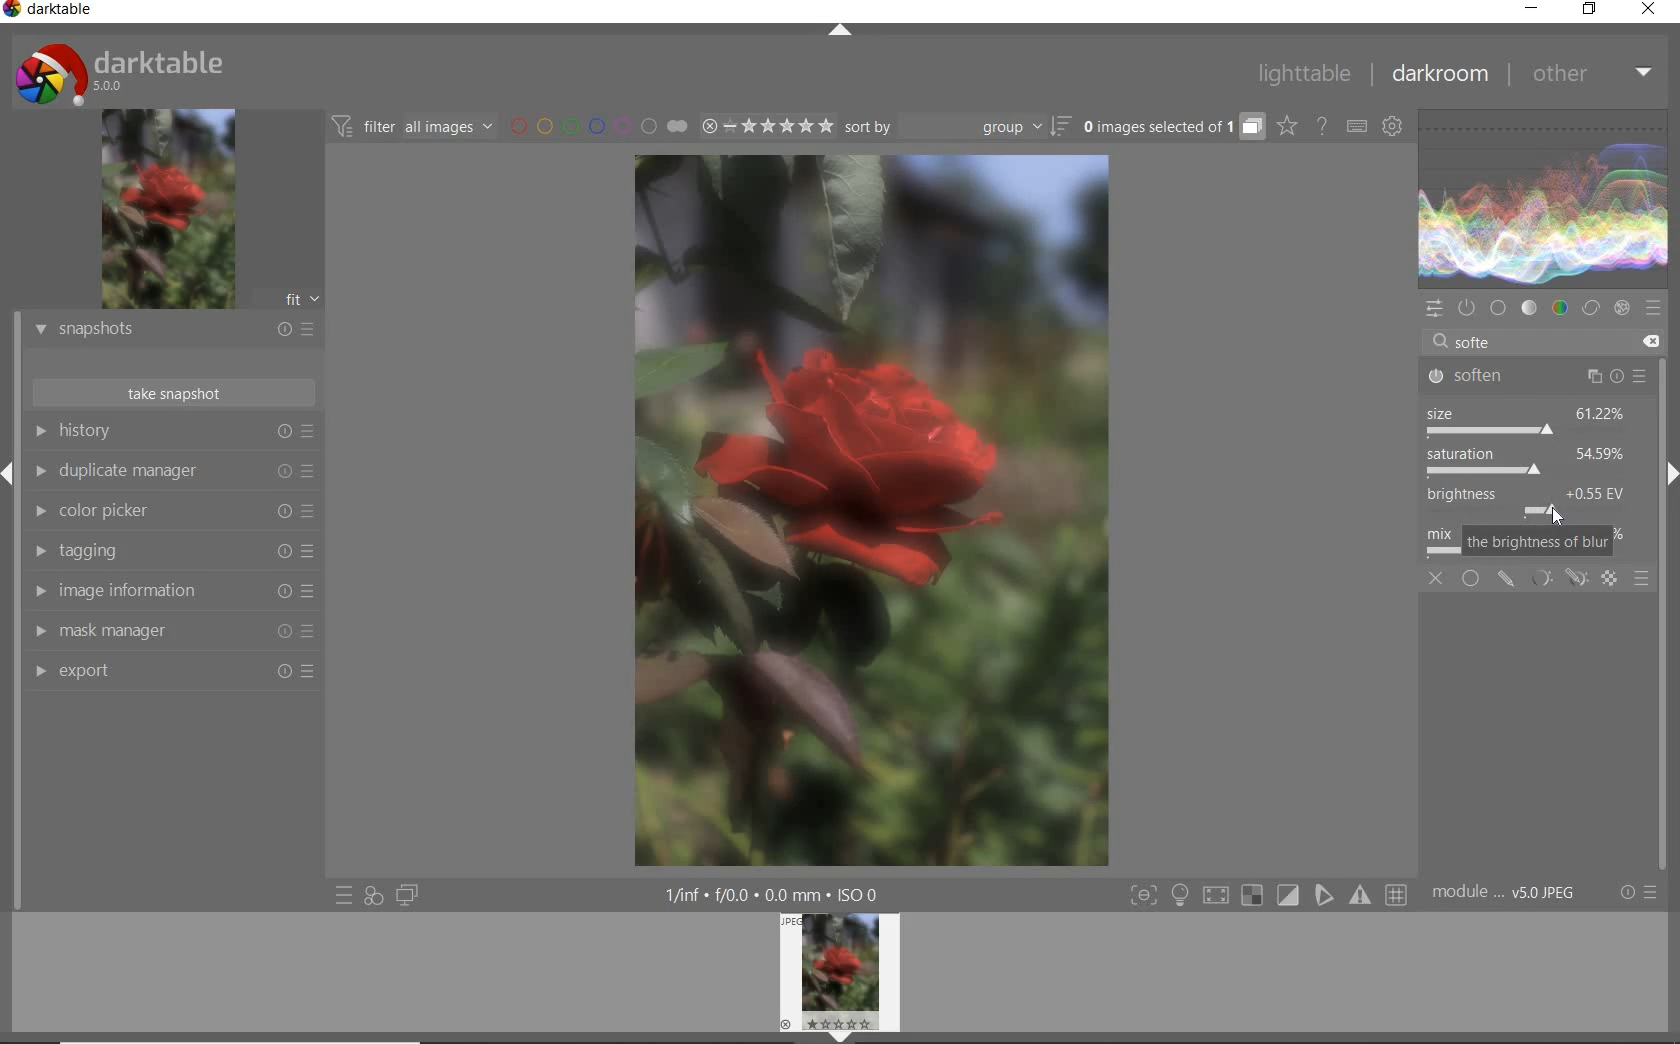  What do you see at coordinates (123, 71) in the screenshot?
I see `system logo` at bounding box center [123, 71].